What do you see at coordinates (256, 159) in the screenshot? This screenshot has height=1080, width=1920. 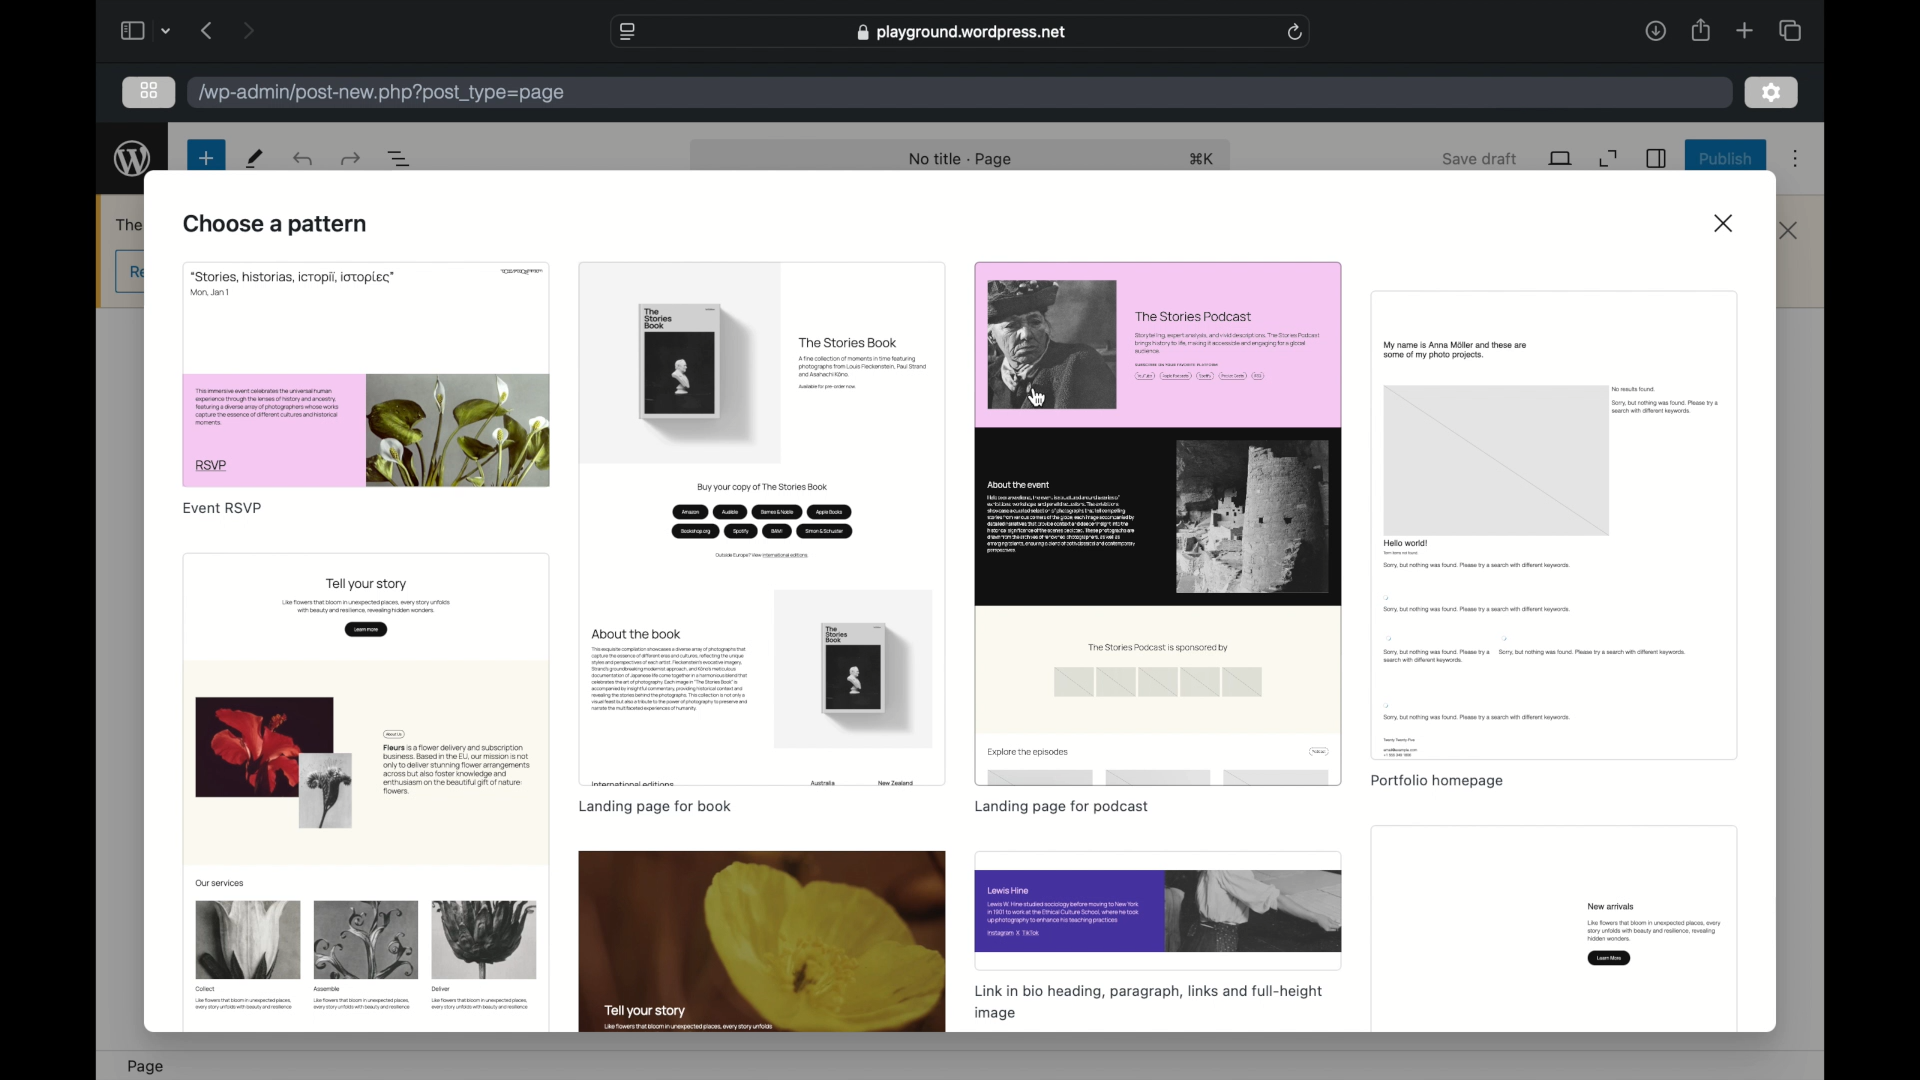 I see `new` at bounding box center [256, 159].